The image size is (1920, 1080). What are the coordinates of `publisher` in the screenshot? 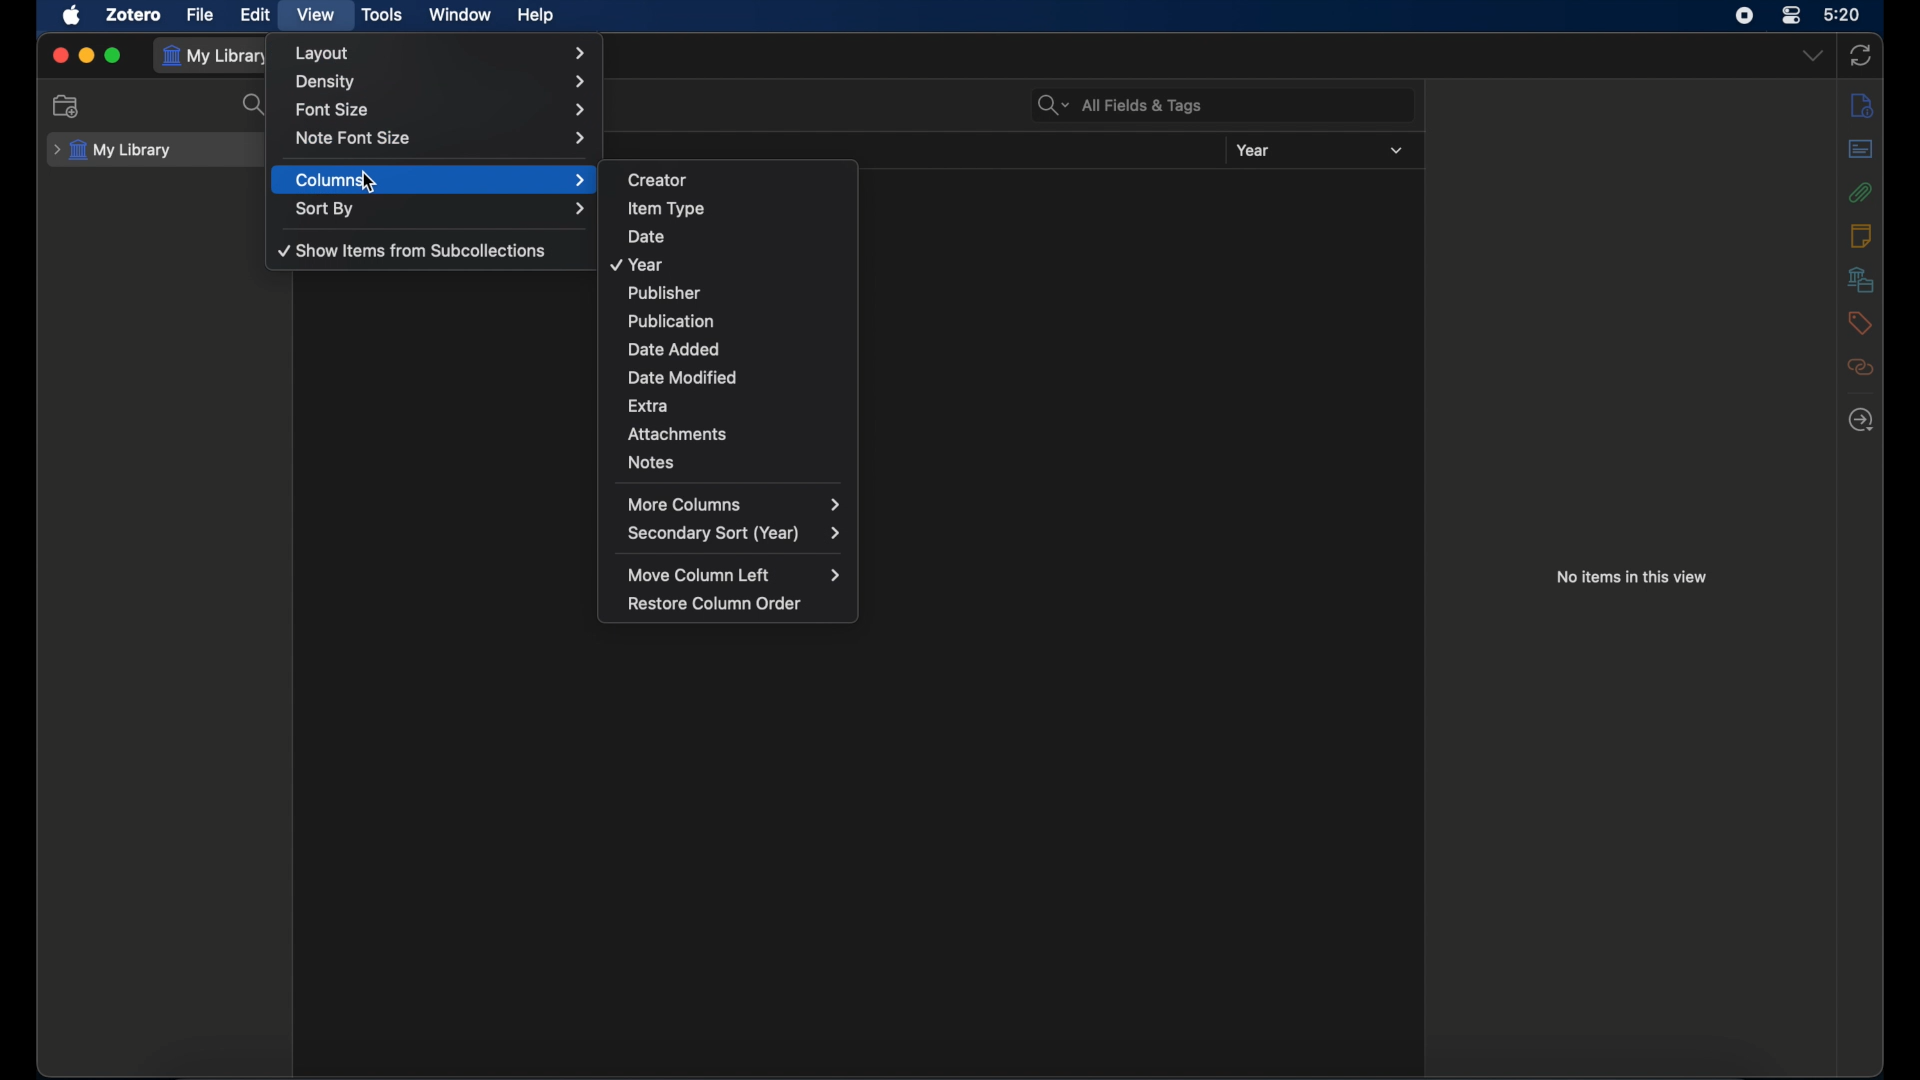 It's located at (734, 292).